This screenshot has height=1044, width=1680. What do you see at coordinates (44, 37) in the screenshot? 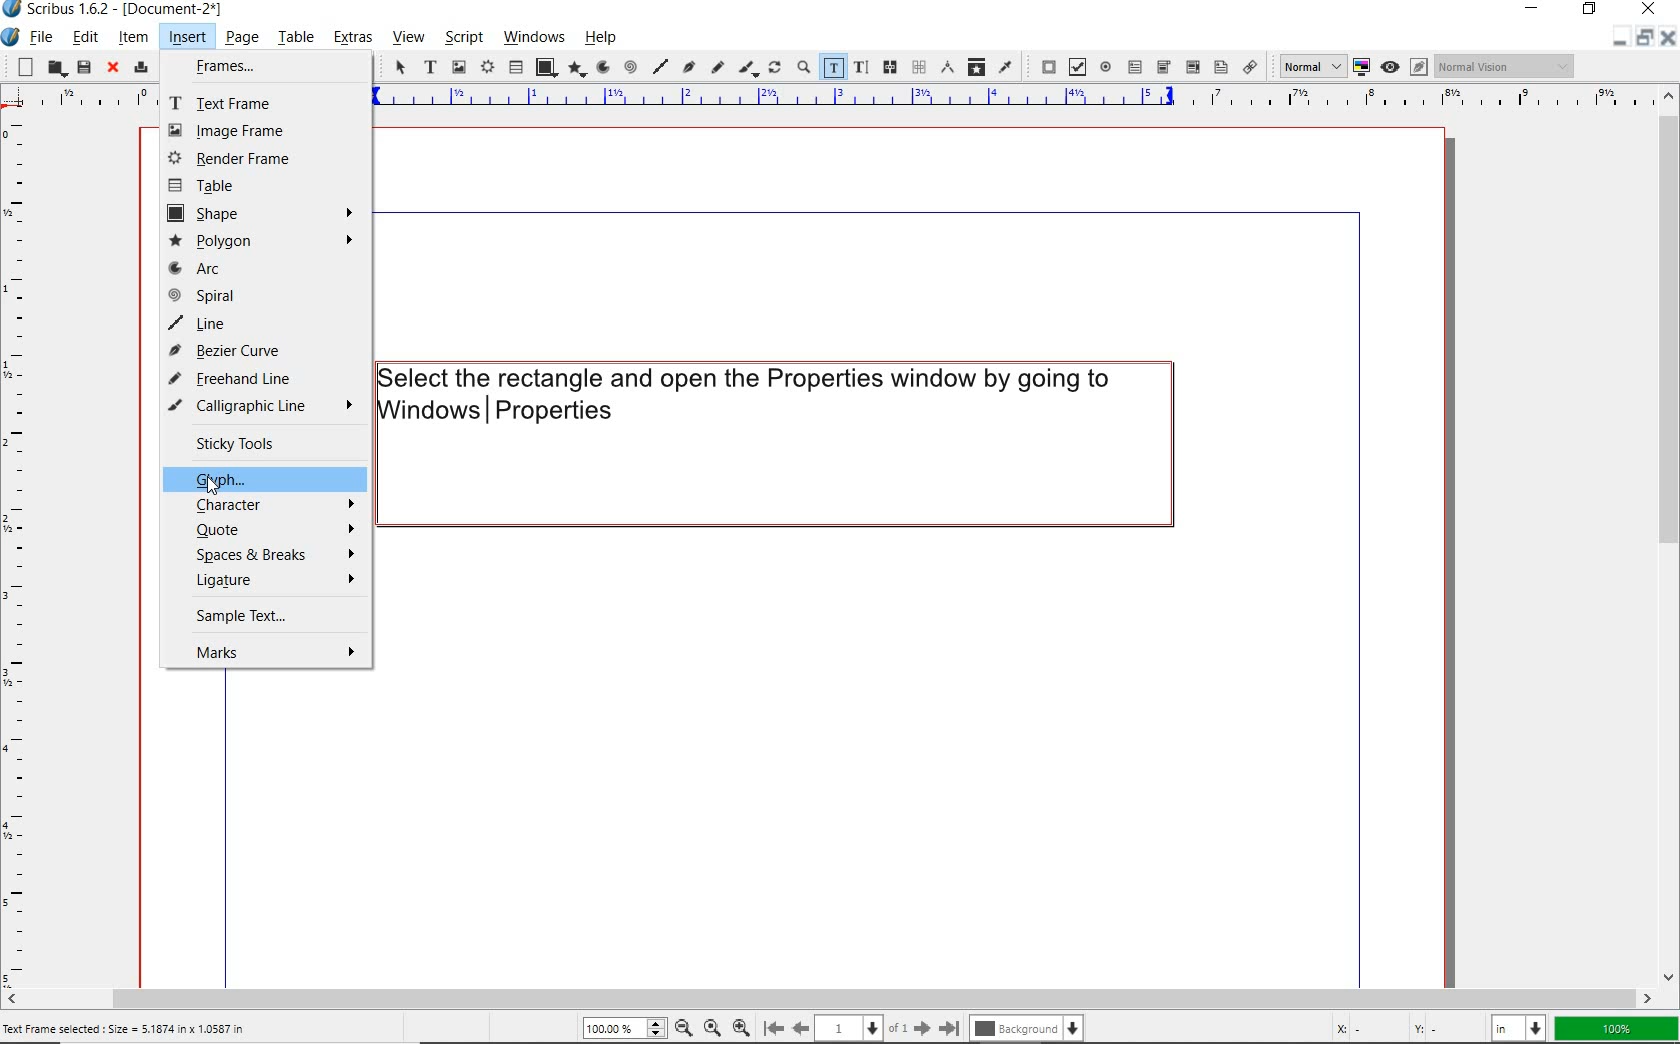
I see `file` at bounding box center [44, 37].